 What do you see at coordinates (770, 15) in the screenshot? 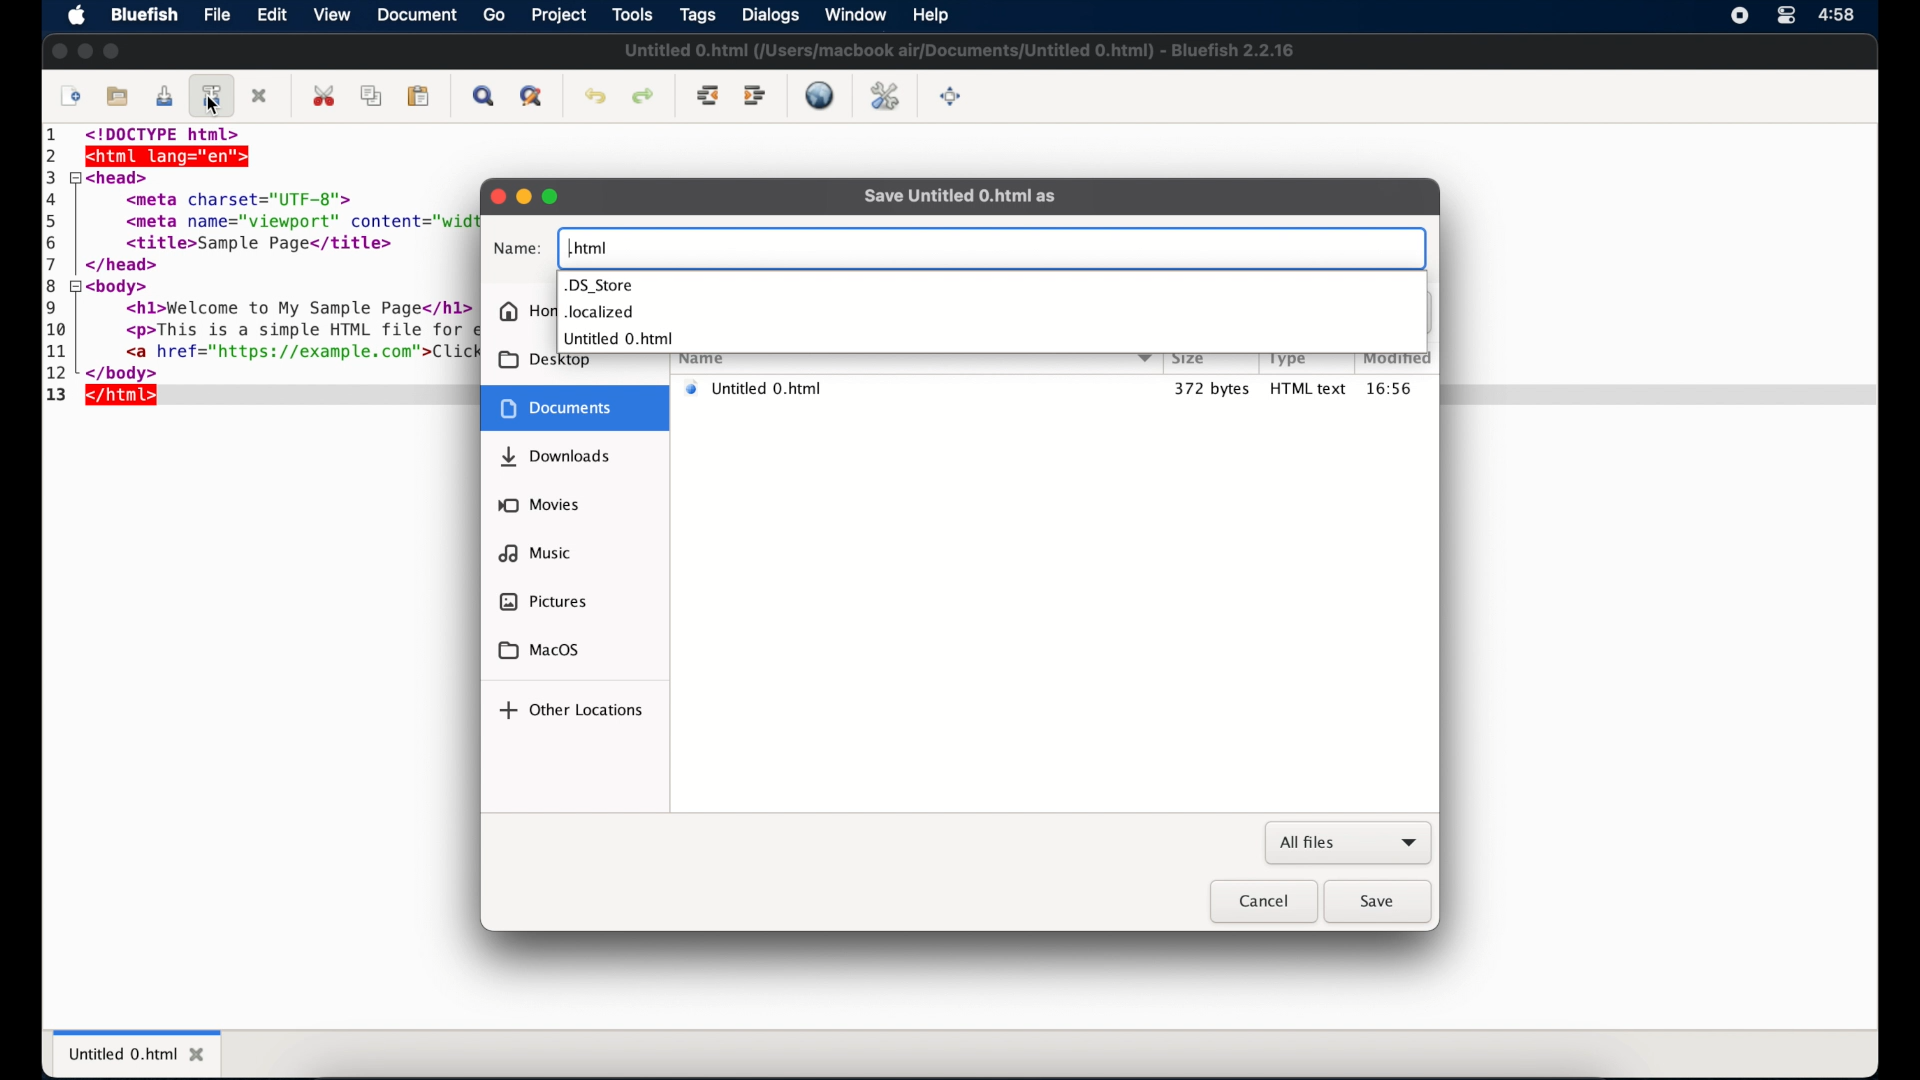
I see `dialogs` at bounding box center [770, 15].